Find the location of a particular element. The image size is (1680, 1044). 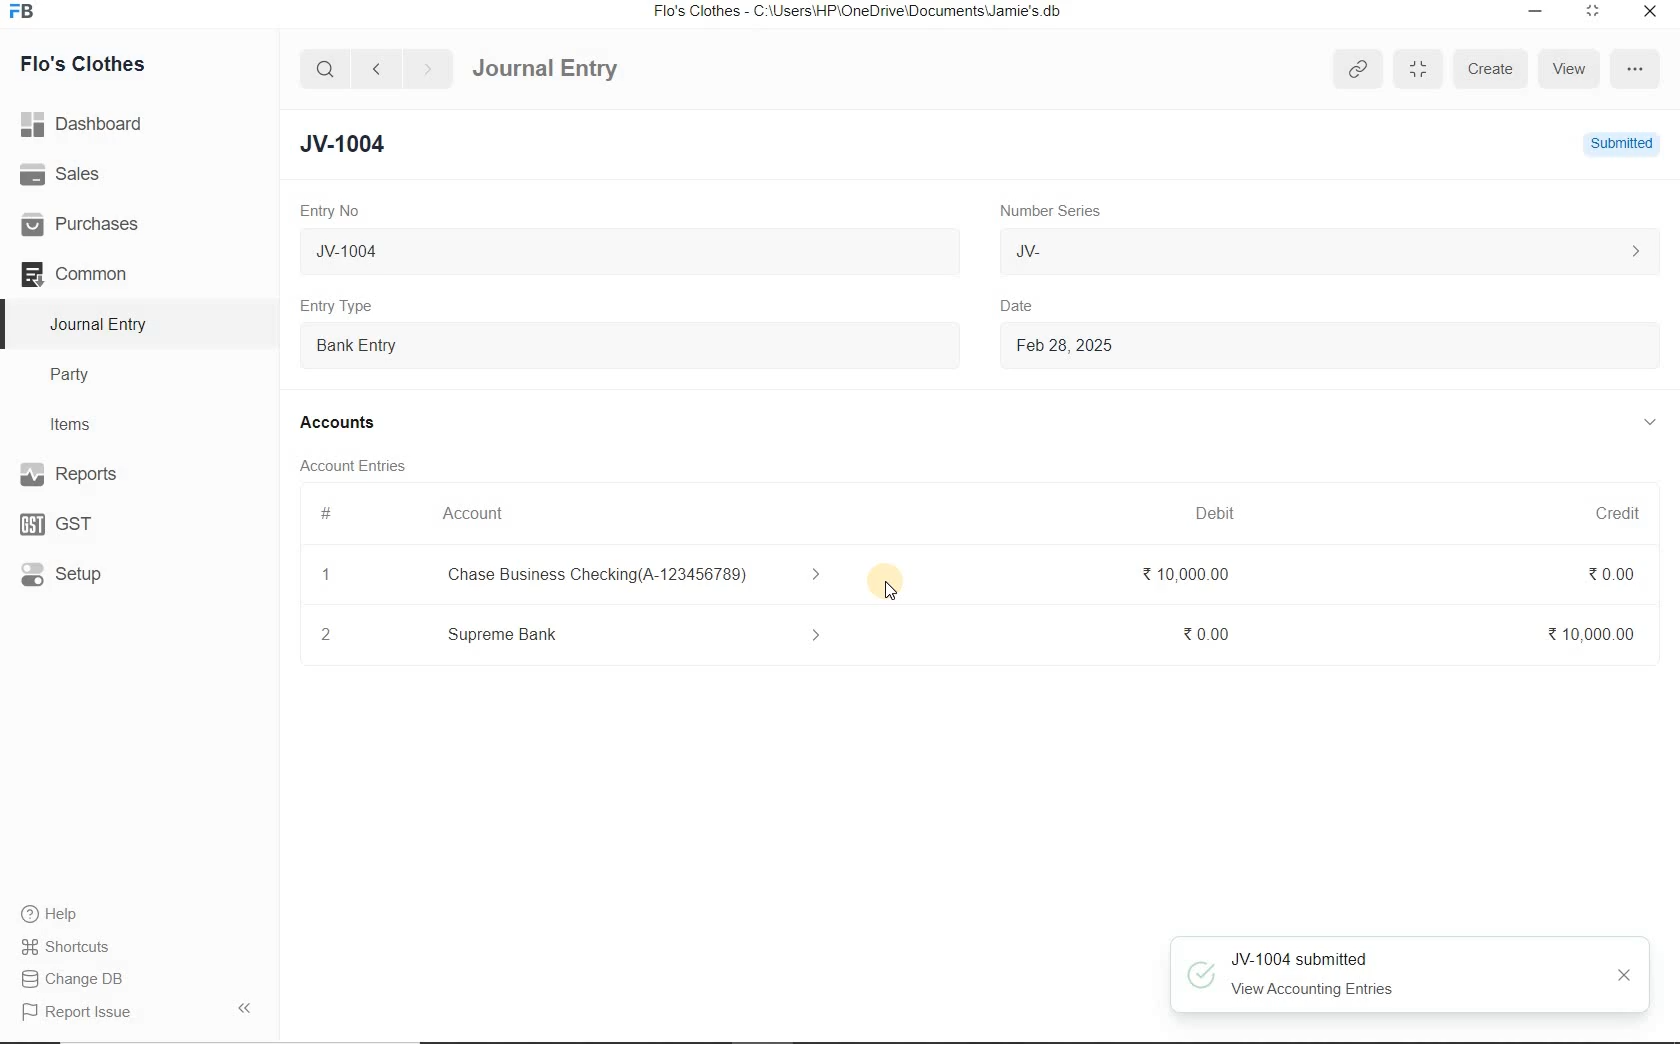

minimise/maximise is located at coordinates (1416, 72).